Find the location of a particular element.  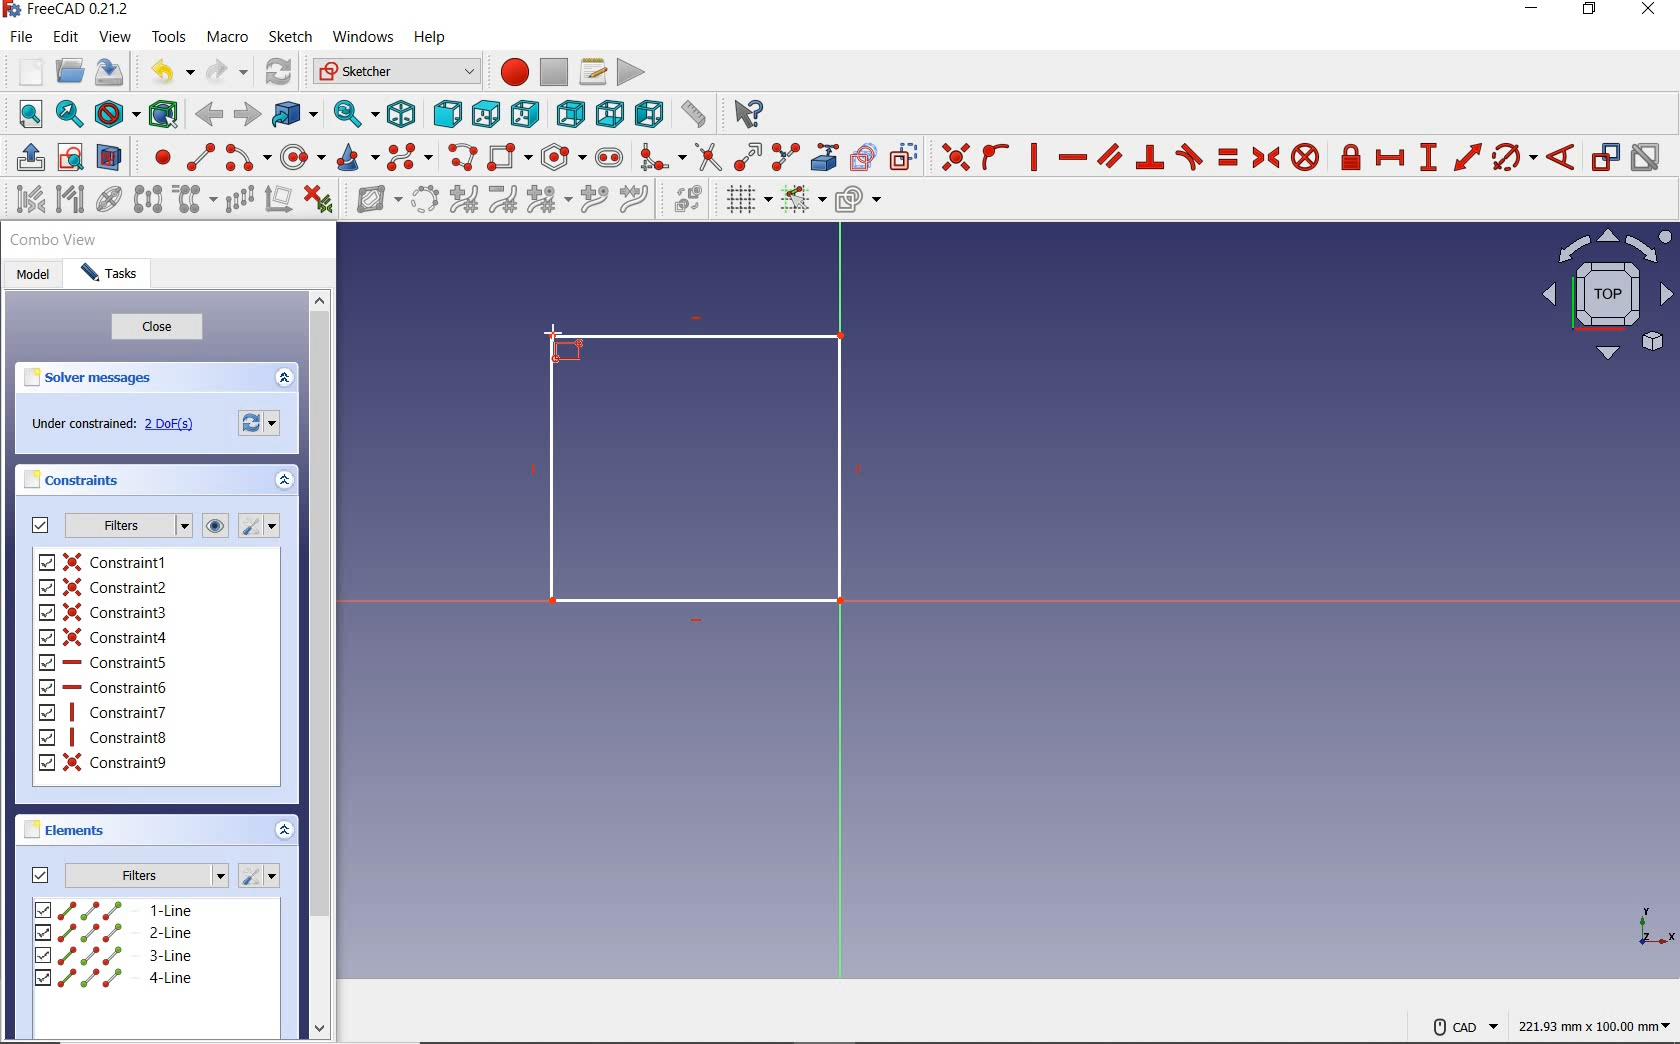

bounding box is located at coordinates (160, 113).